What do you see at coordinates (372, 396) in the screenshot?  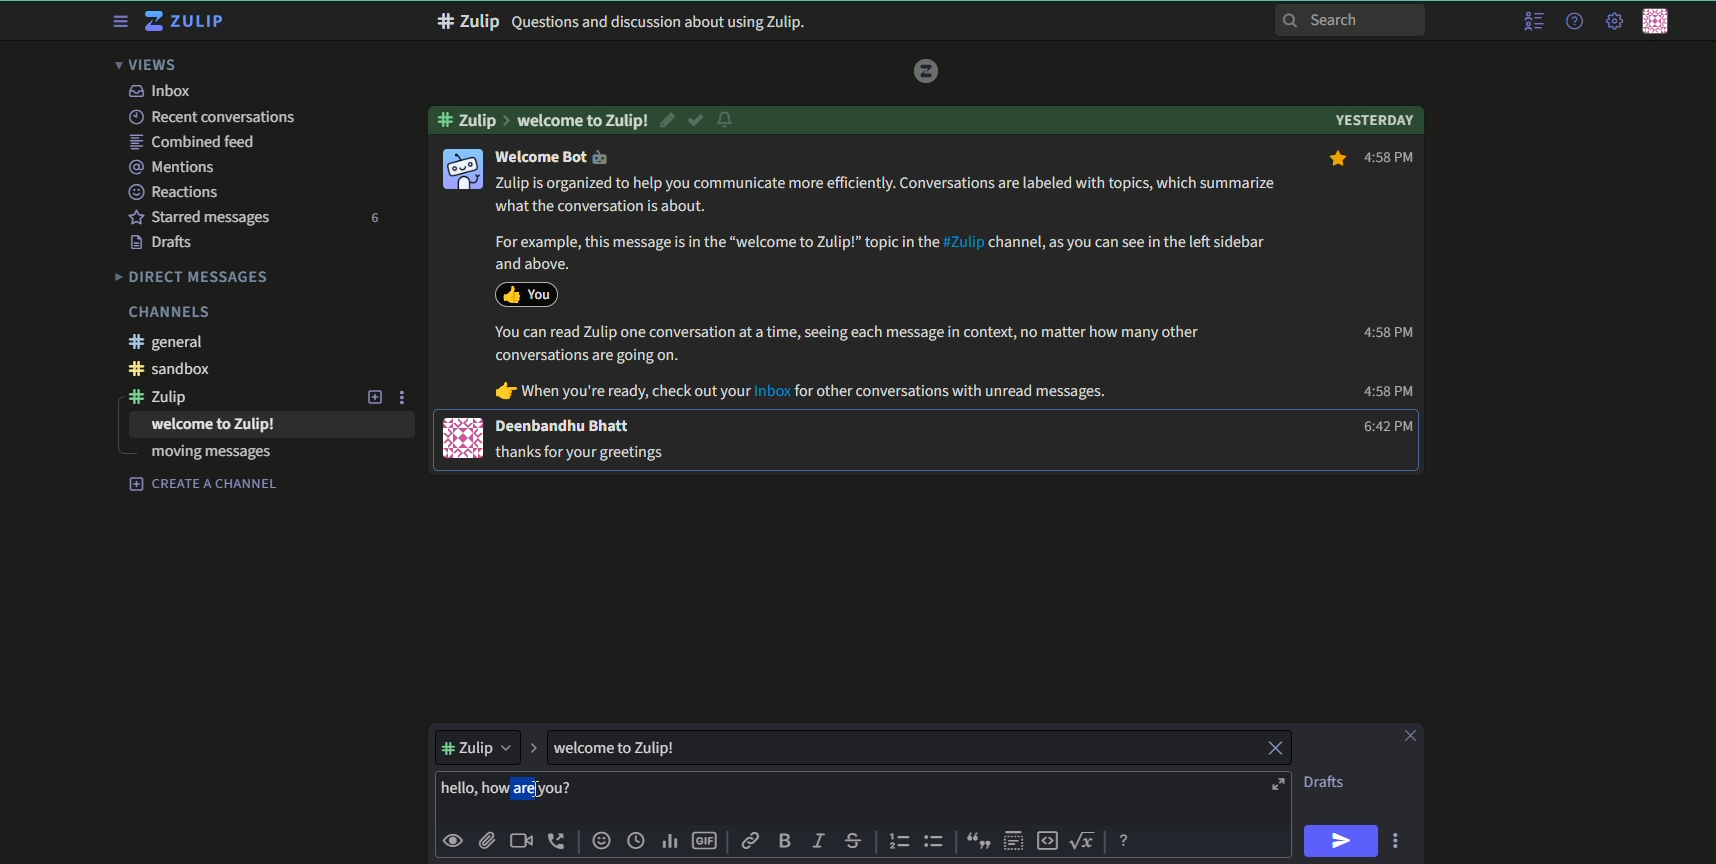 I see `add` at bounding box center [372, 396].